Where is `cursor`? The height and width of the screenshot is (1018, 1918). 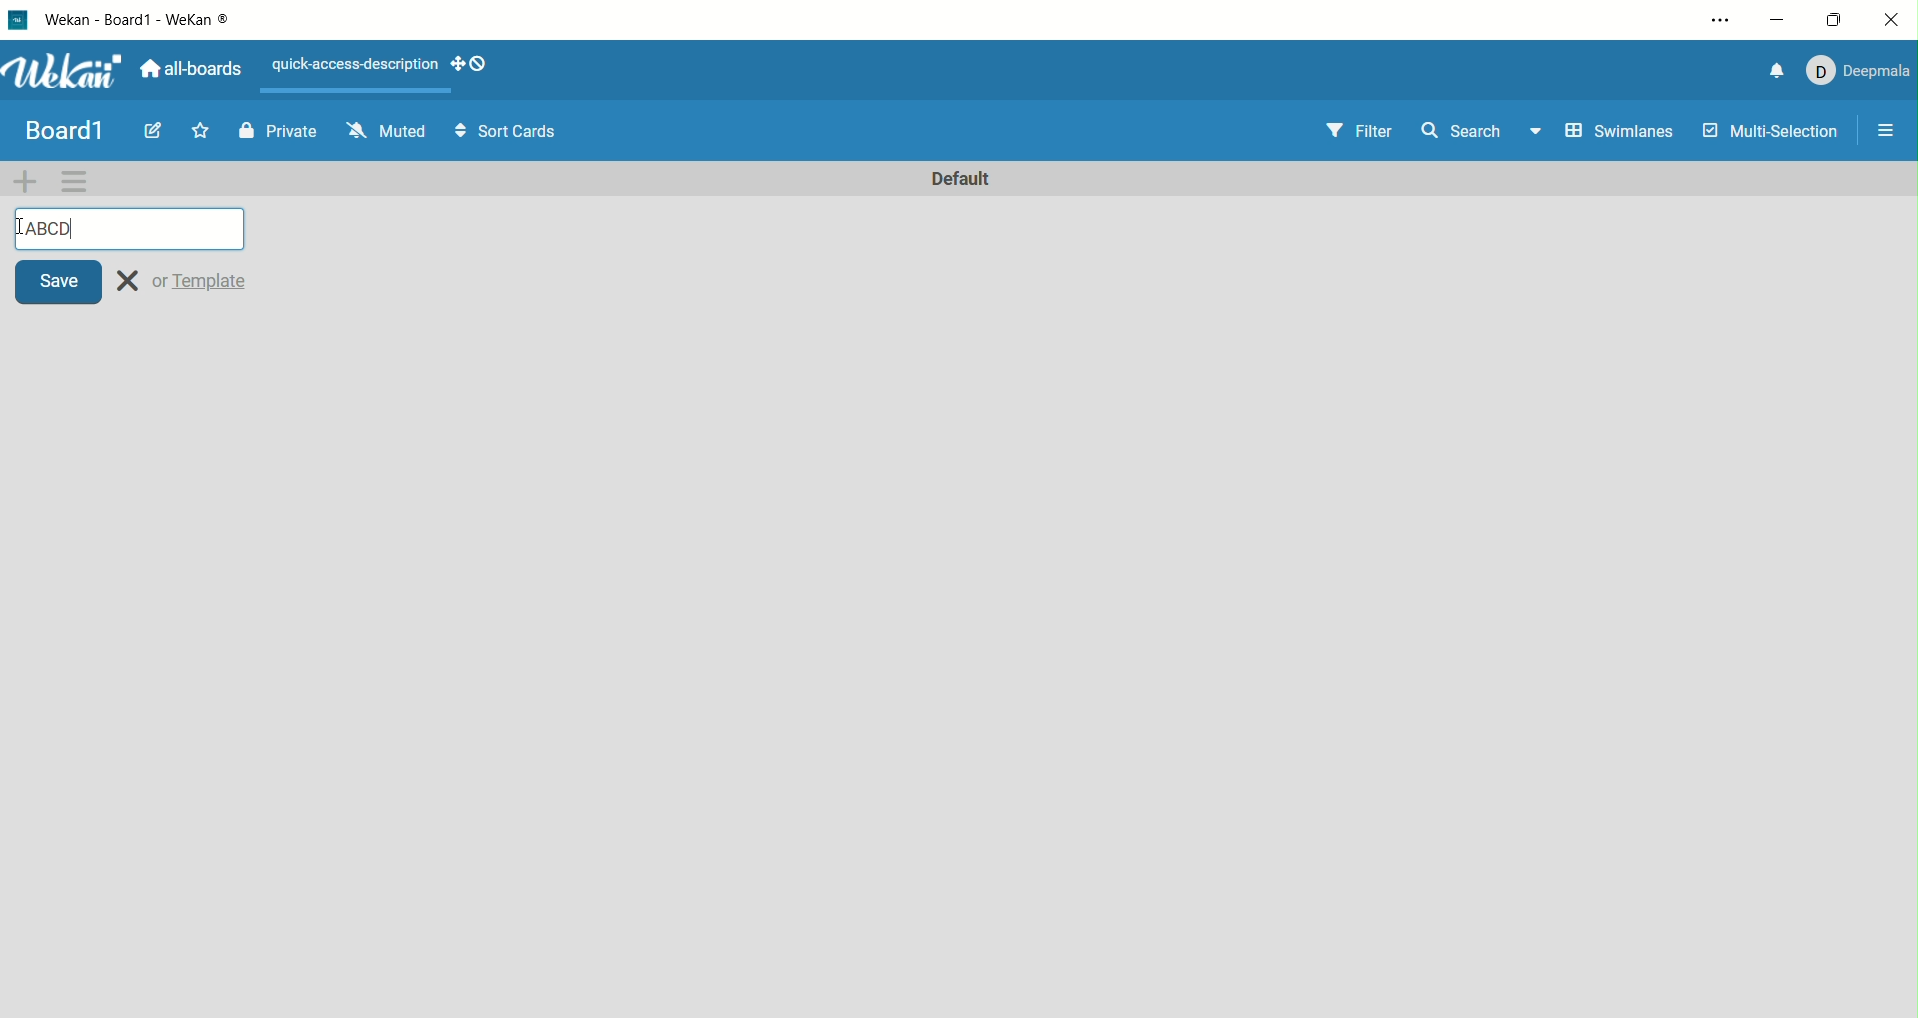
cursor is located at coordinates (20, 228).